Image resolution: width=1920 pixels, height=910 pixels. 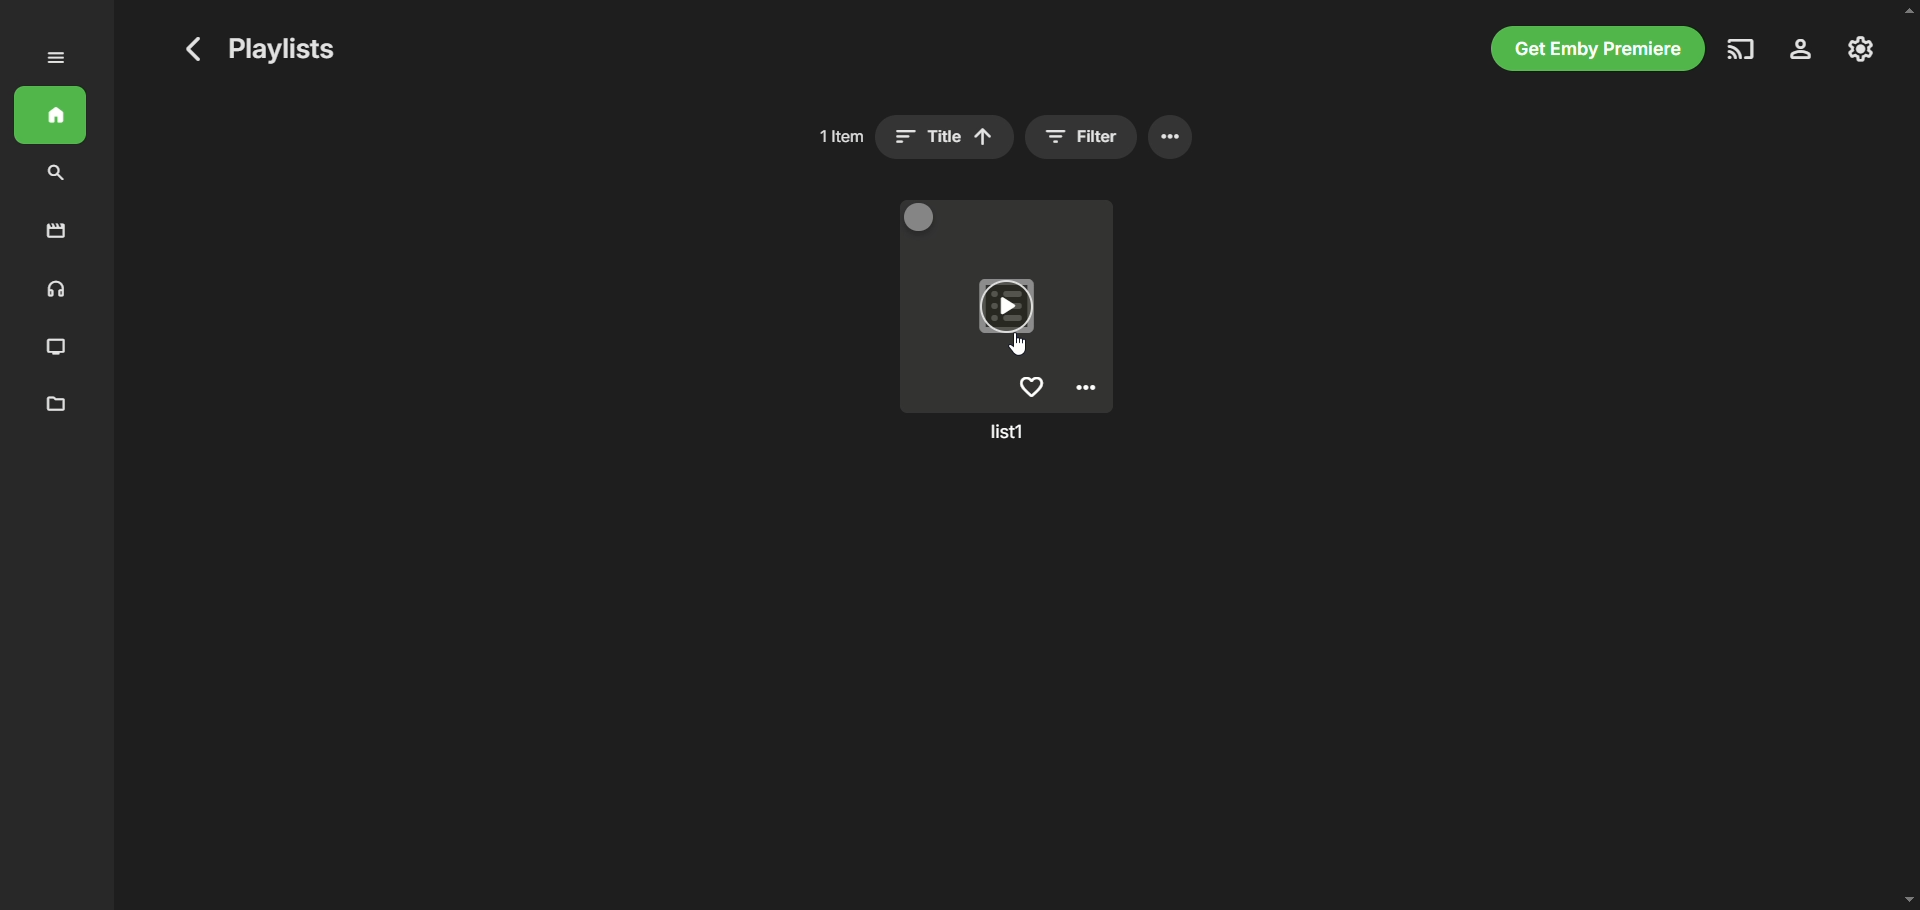 I want to click on expand, so click(x=56, y=58).